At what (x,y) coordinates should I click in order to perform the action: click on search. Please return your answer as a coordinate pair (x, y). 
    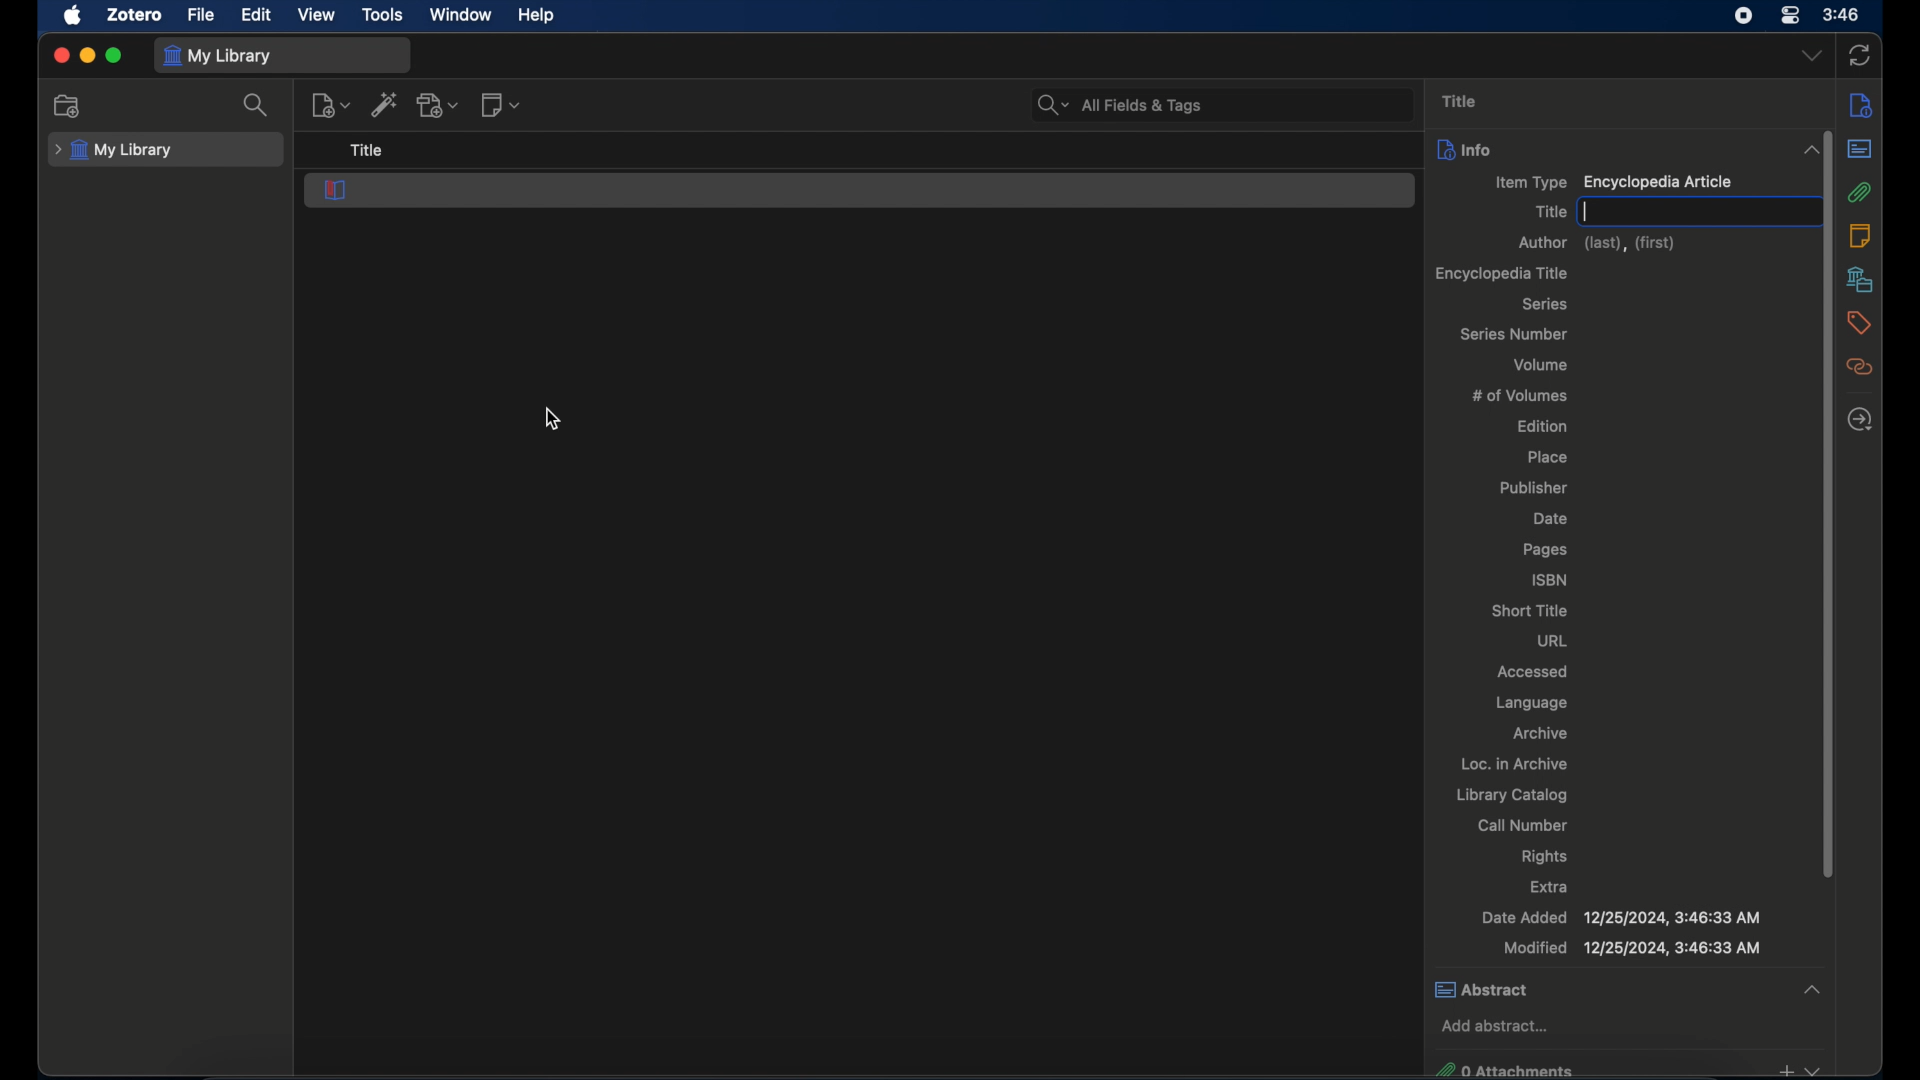
    Looking at the image, I should click on (256, 104).